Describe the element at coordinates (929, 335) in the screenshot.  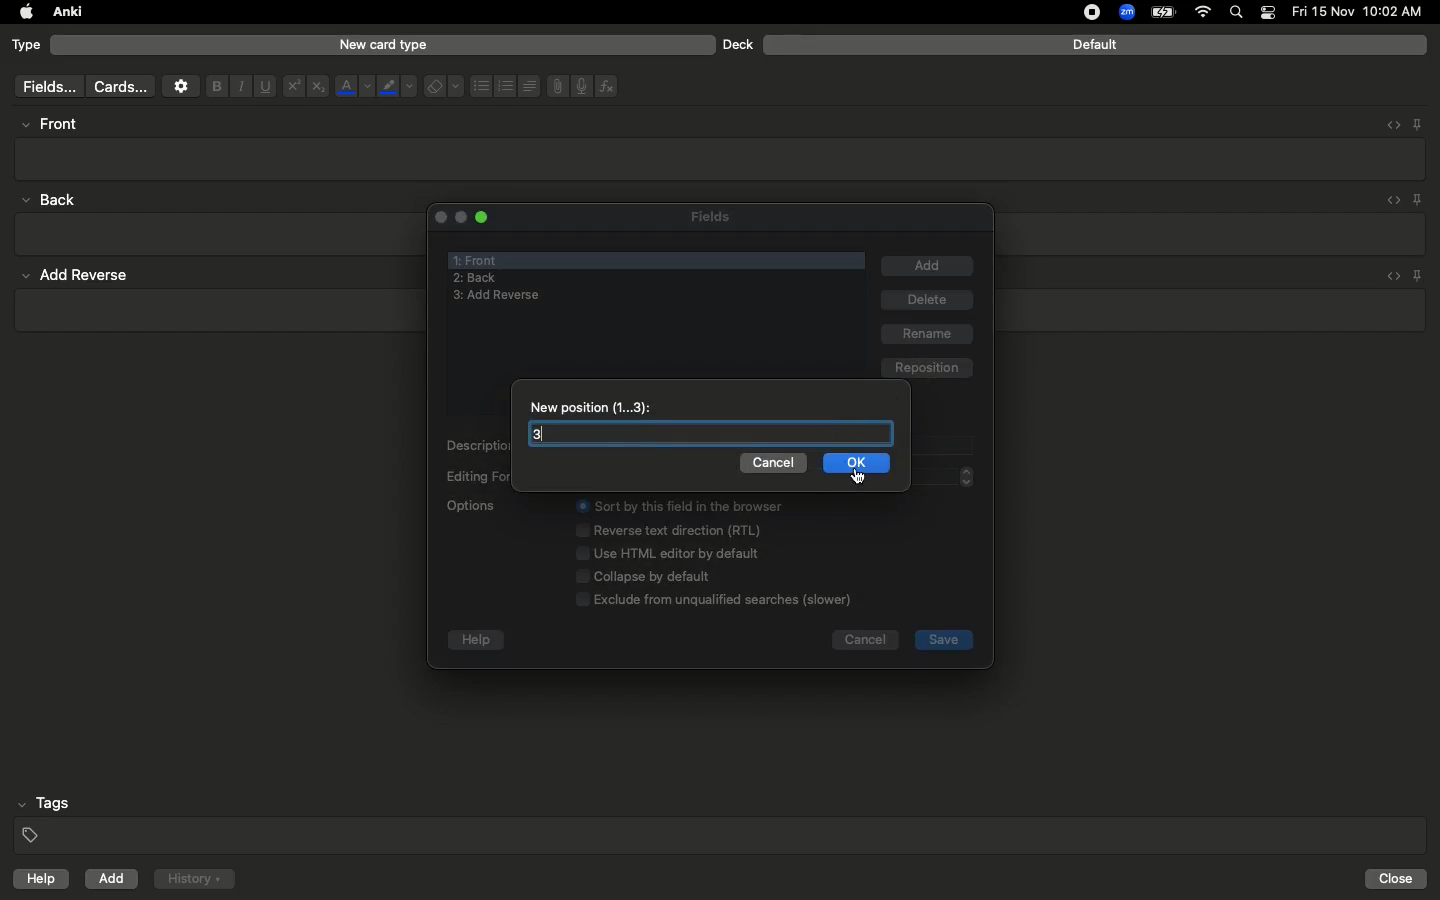
I see `rename` at that location.